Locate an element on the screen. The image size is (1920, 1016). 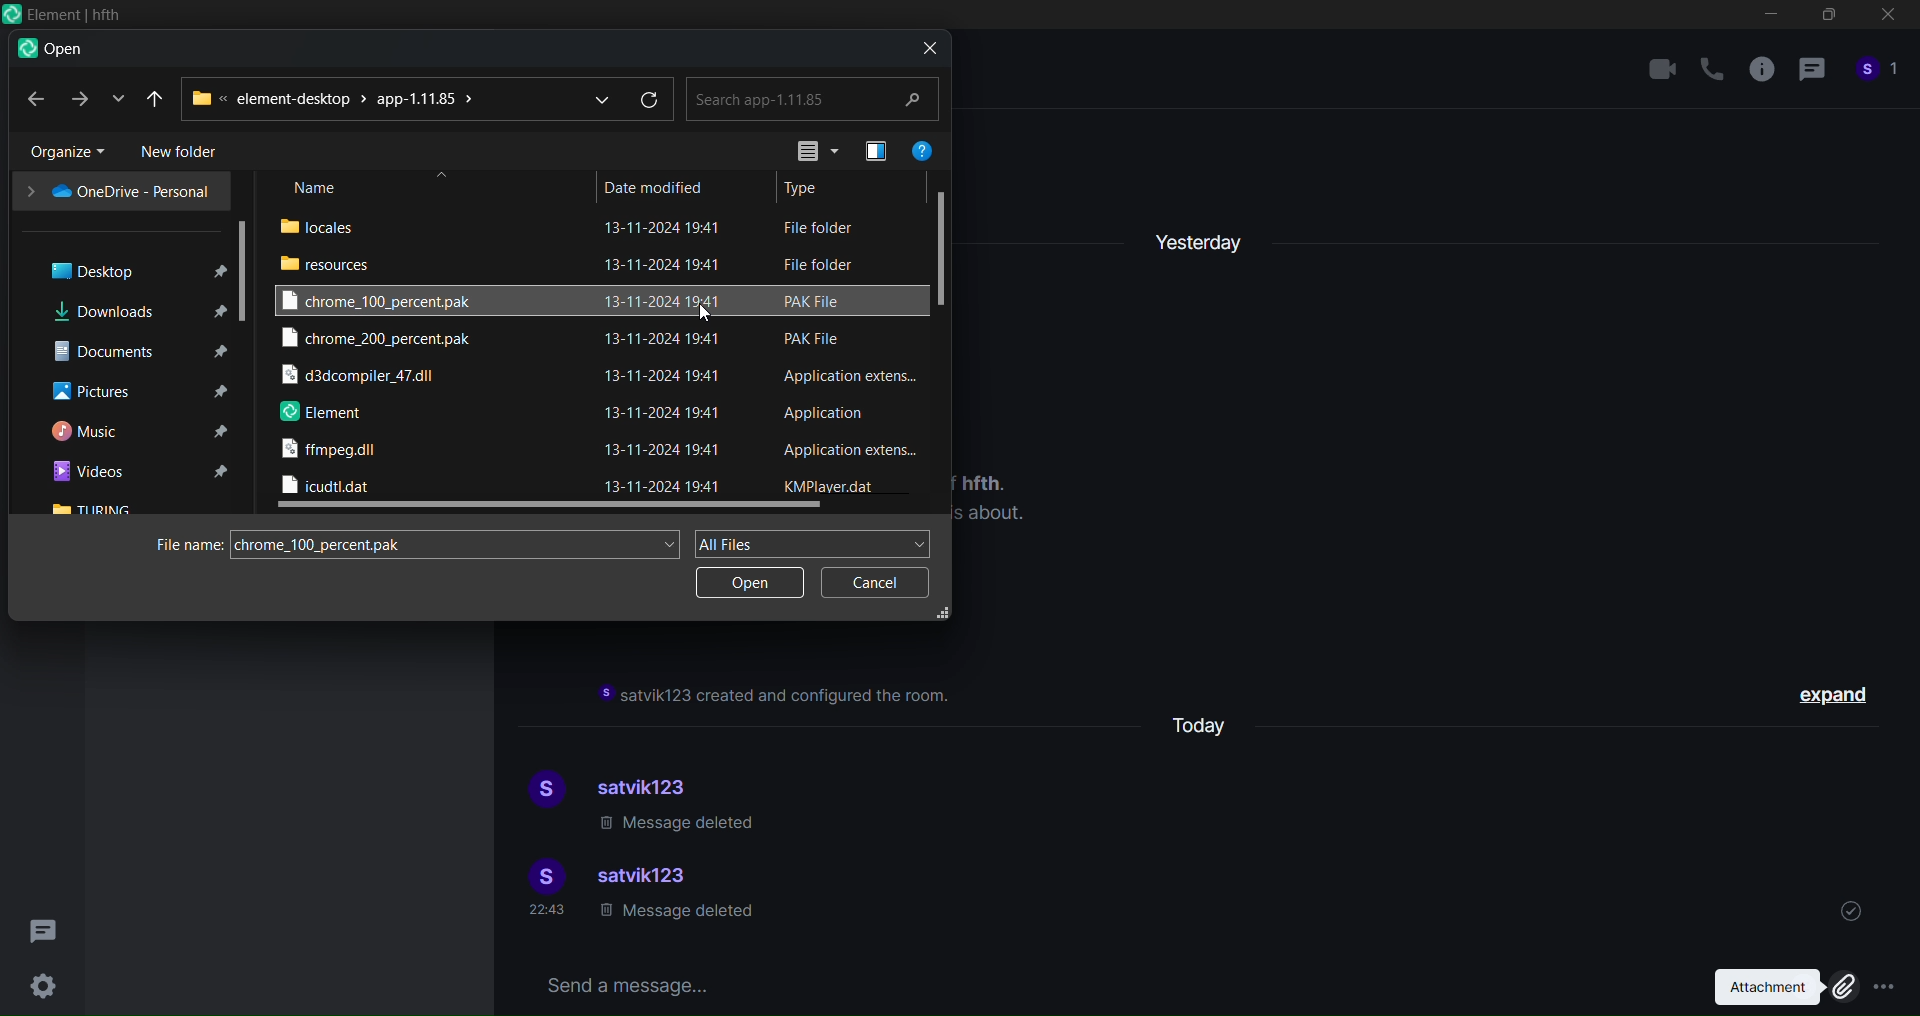
satvik123 is located at coordinates (653, 784).